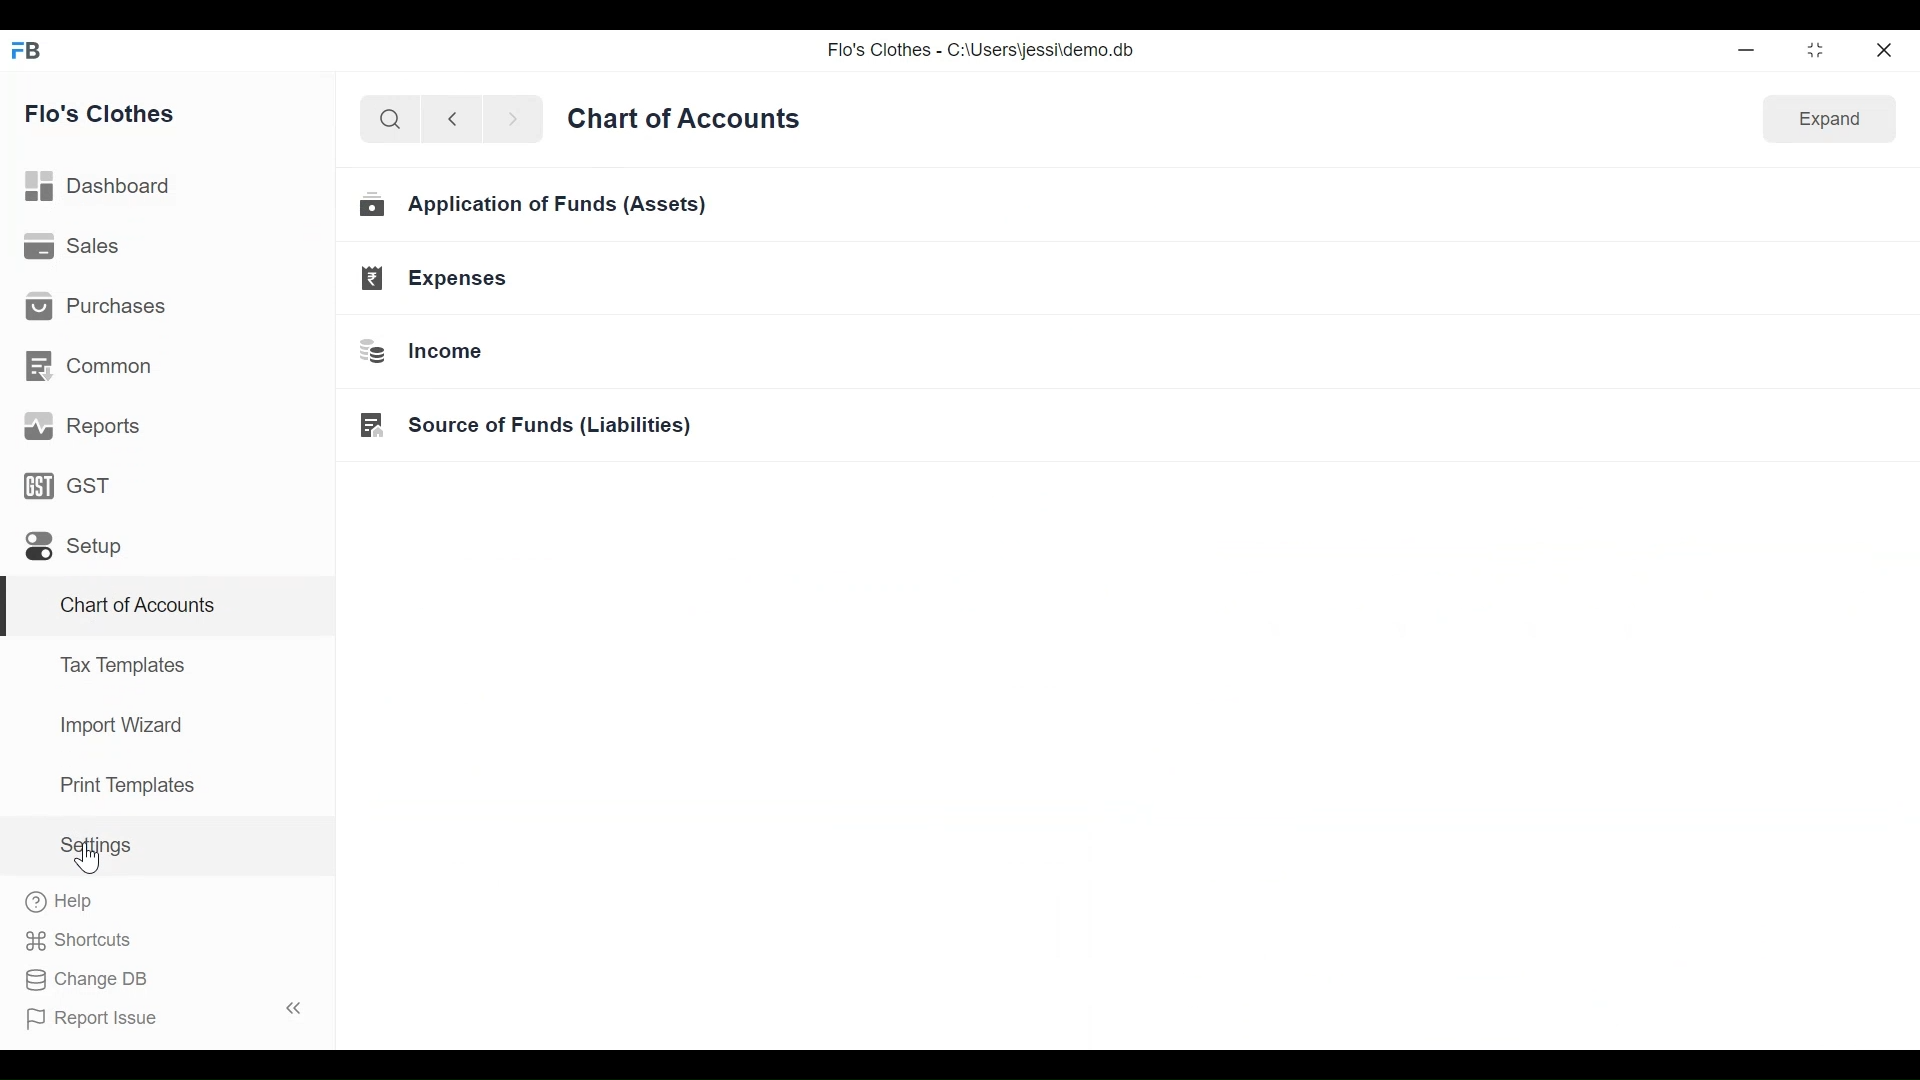  What do you see at coordinates (100, 113) in the screenshot?
I see `flo's clothes` at bounding box center [100, 113].